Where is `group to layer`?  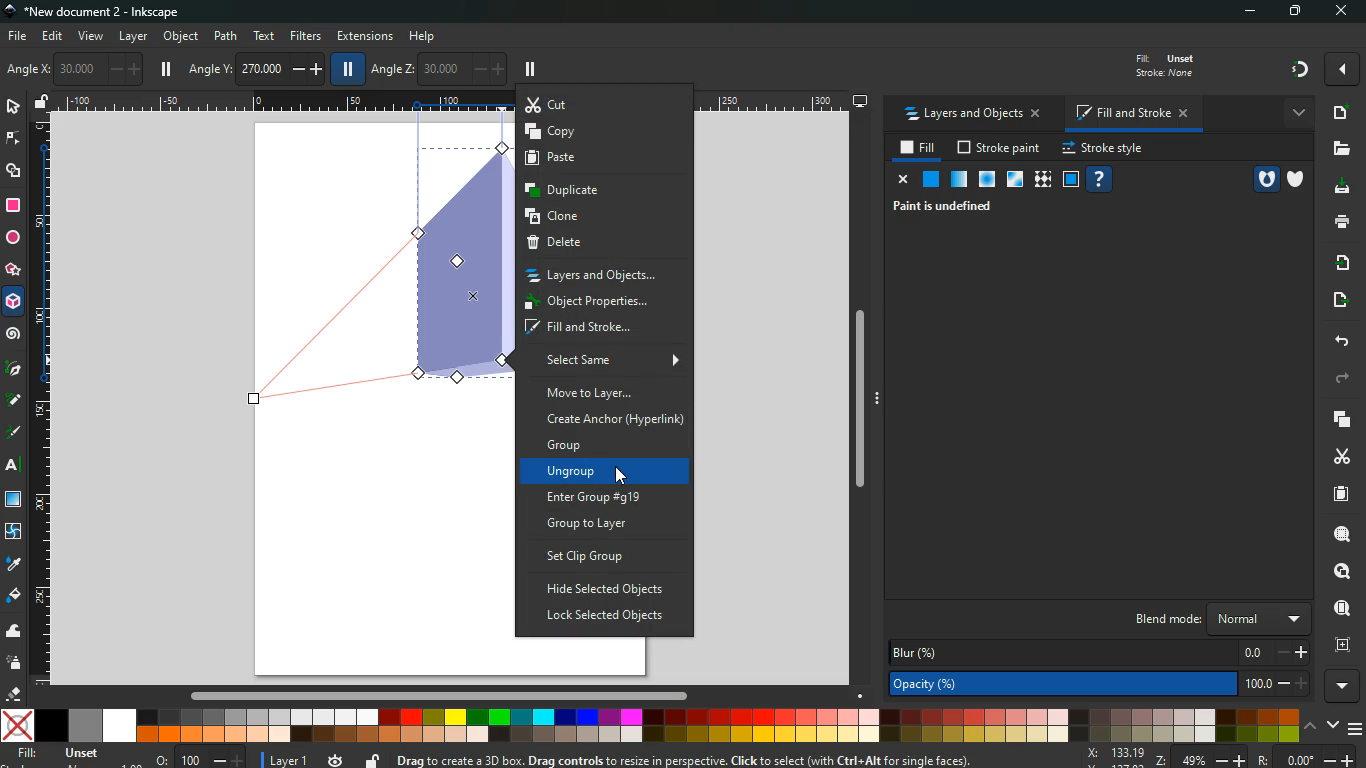
group to layer is located at coordinates (611, 525).